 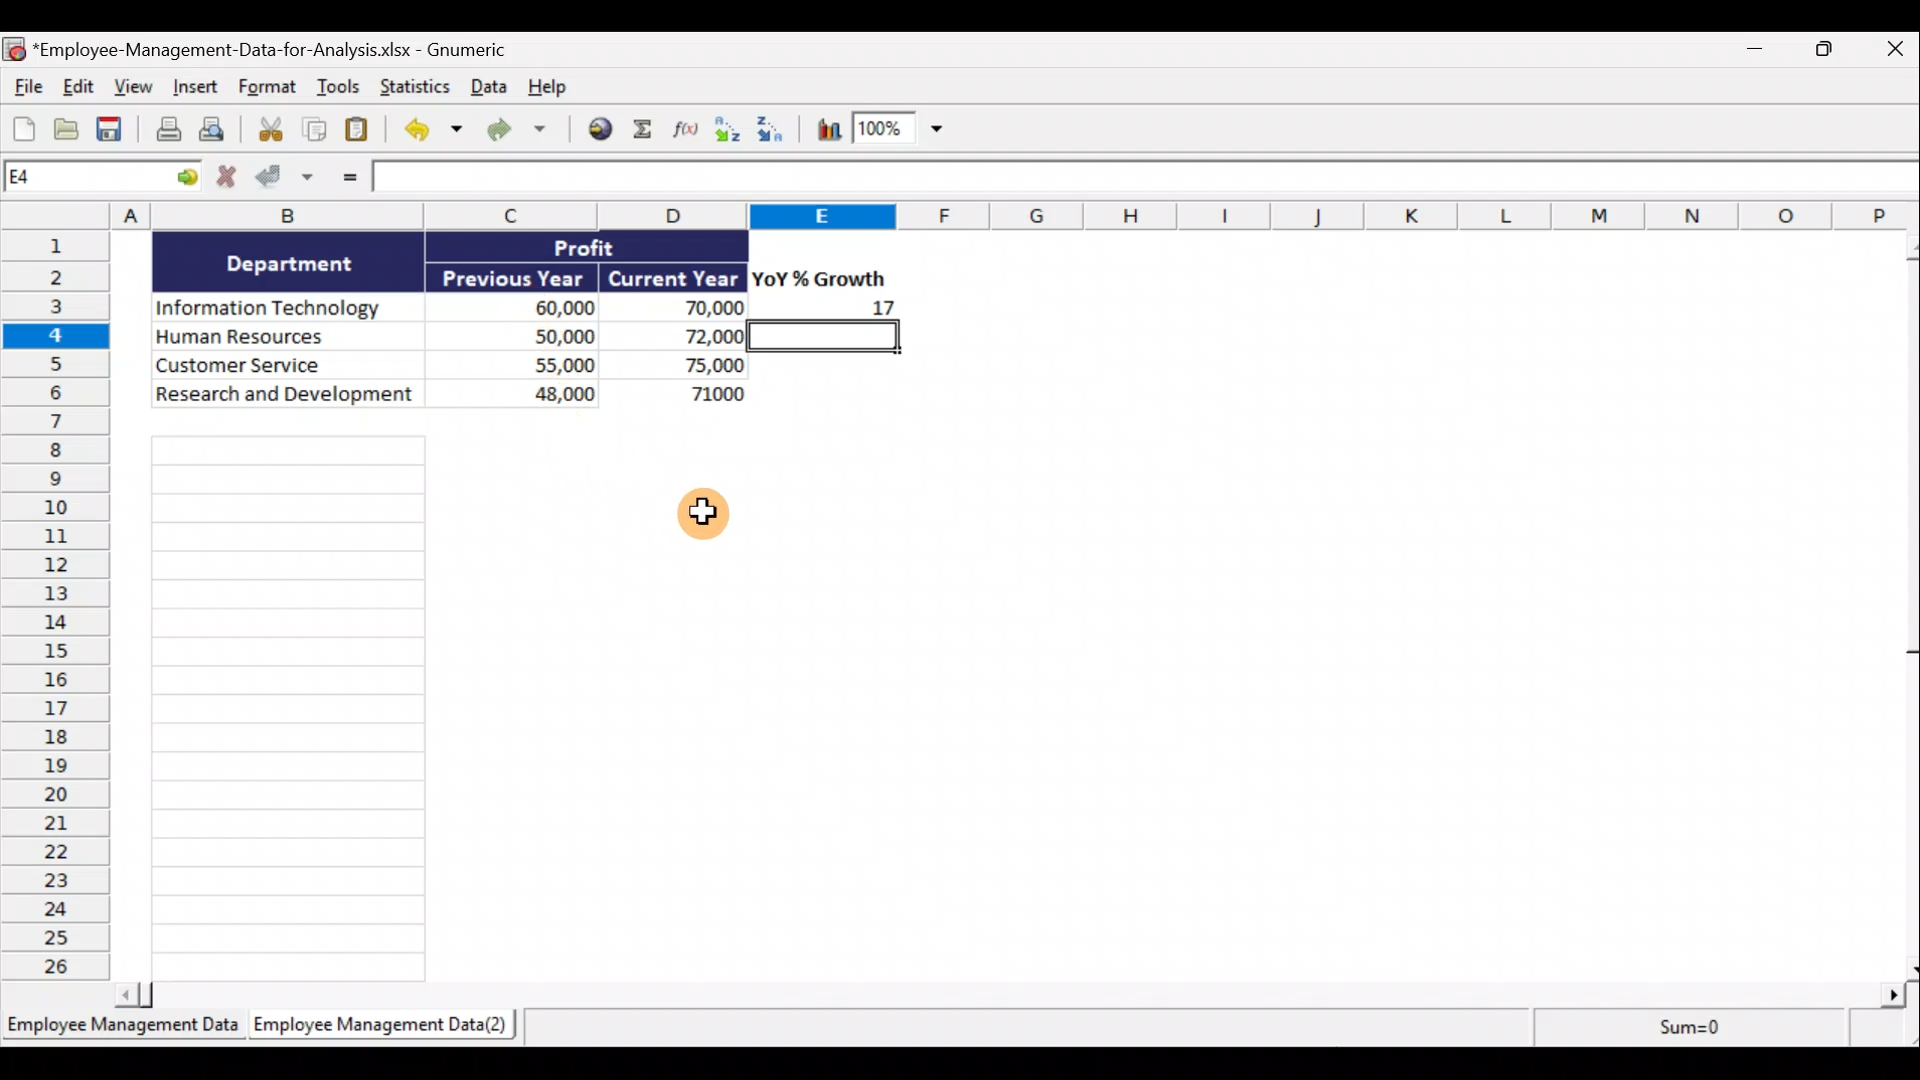 What do you see at coordinates (599, 131) in the screenshot?
I see `Insert hyperlink` at bounding box center [599, 131].